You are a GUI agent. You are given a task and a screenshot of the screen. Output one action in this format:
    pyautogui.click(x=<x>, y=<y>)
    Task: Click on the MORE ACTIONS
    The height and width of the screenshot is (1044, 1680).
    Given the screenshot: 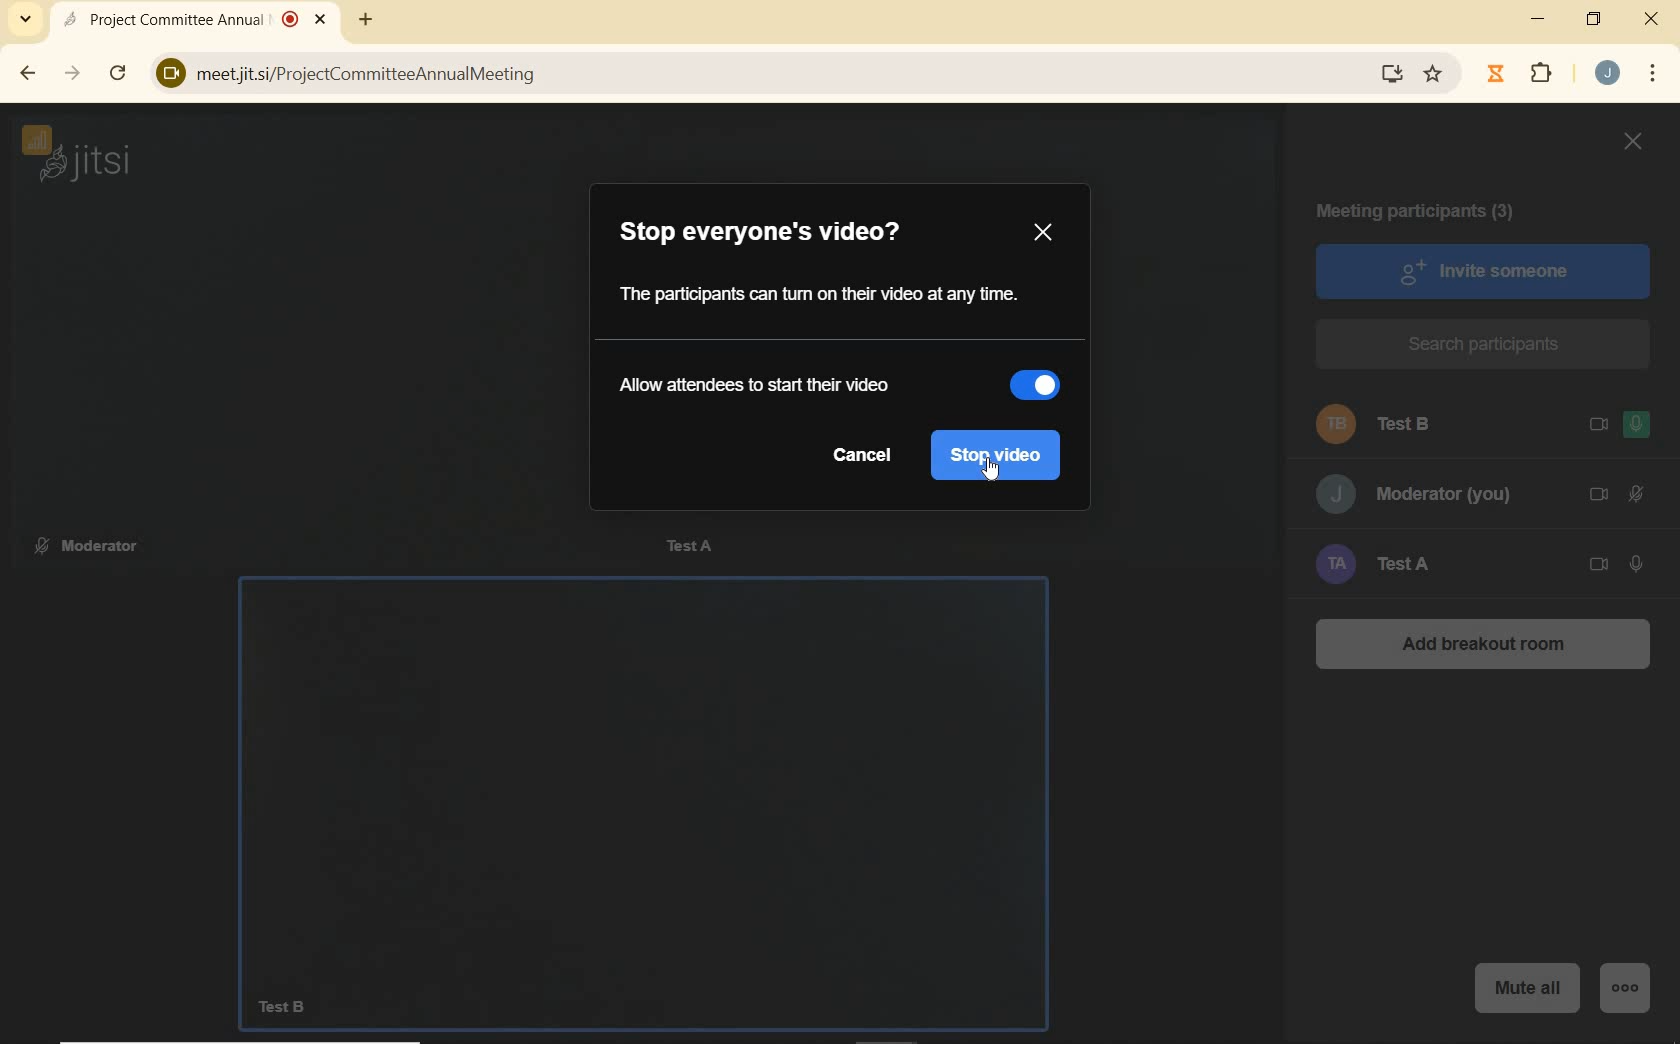 What is the action you would take?
    pyautogui.click(x=1624, y=989)
    